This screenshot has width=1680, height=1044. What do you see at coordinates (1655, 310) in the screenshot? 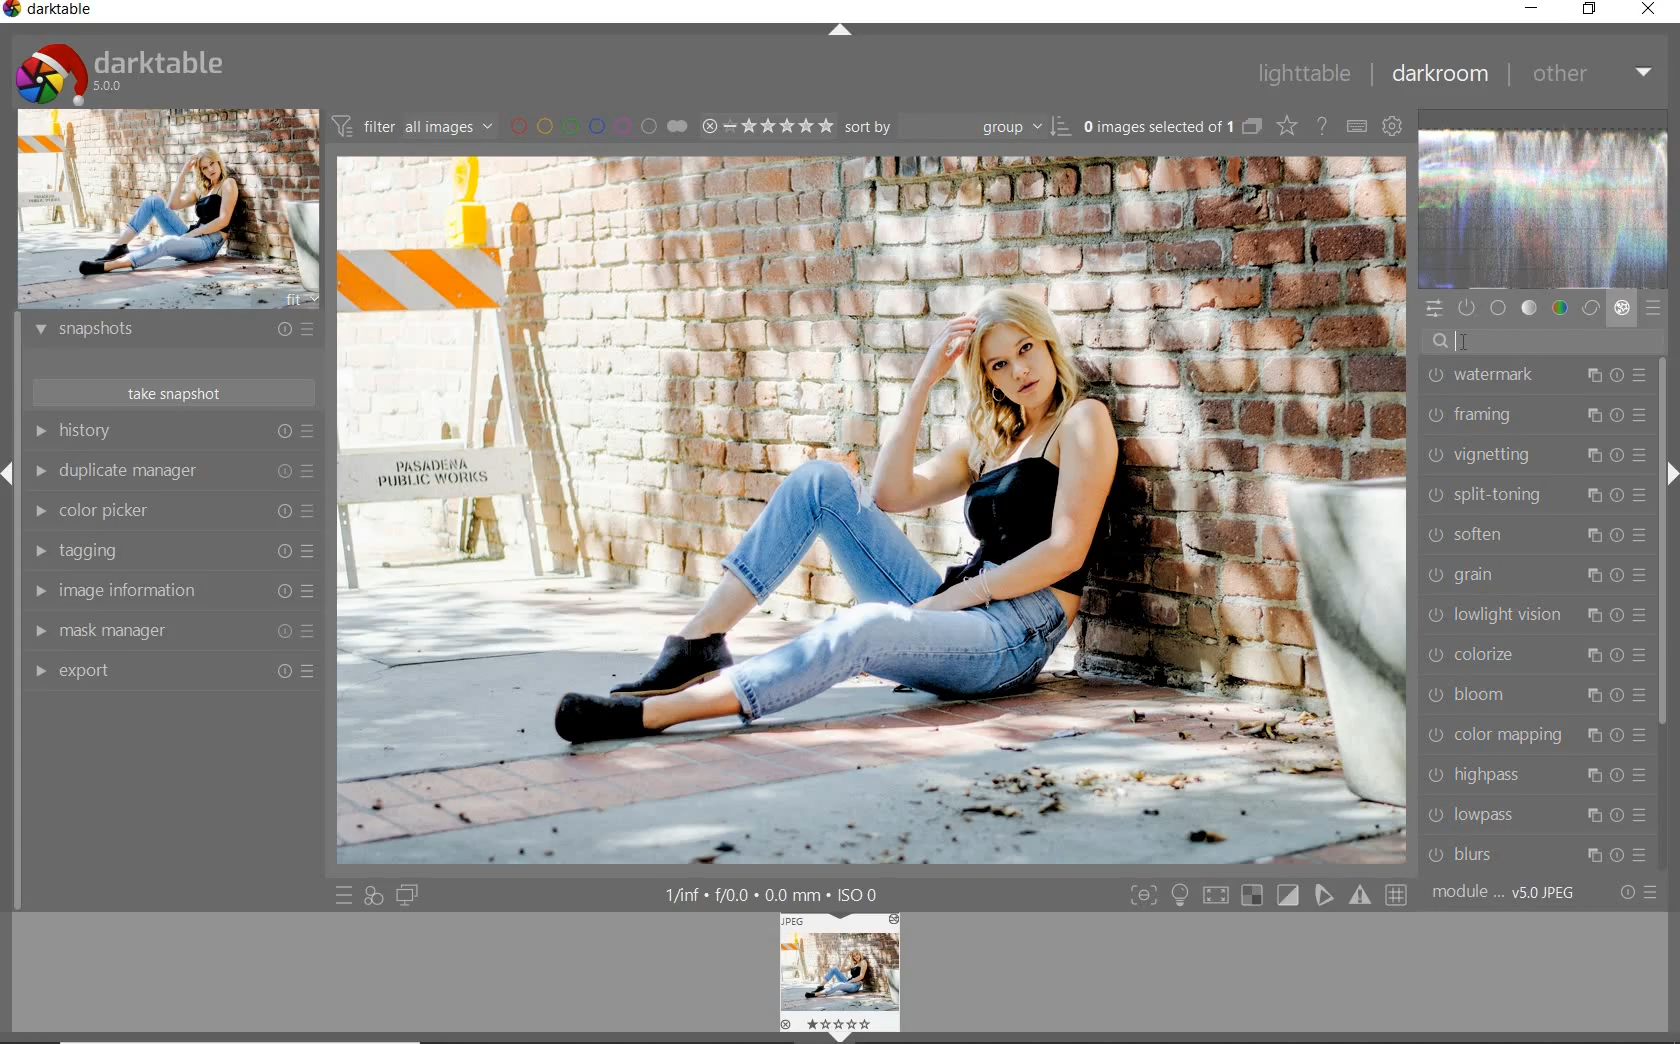
I see `presets` at bounding box center [1655, 310].